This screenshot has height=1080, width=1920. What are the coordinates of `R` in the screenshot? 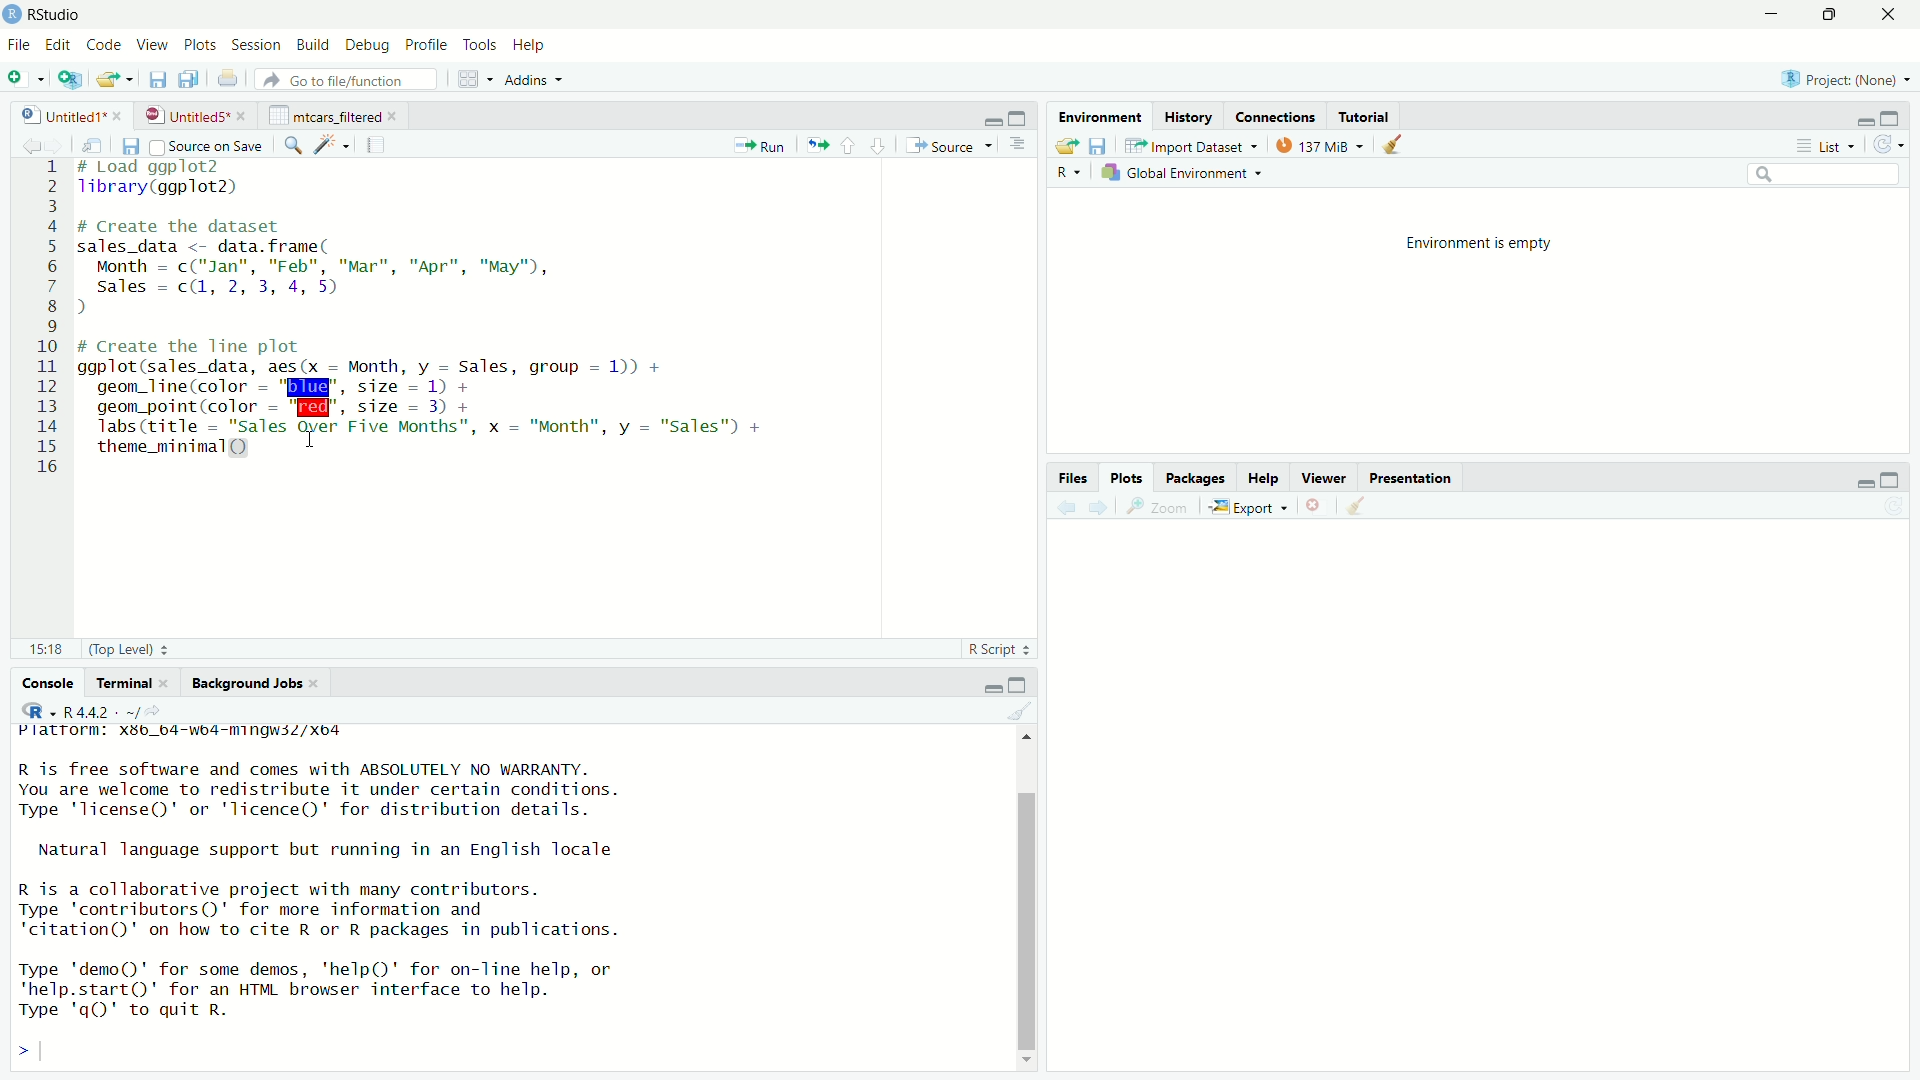 It's located at (1069, 174).